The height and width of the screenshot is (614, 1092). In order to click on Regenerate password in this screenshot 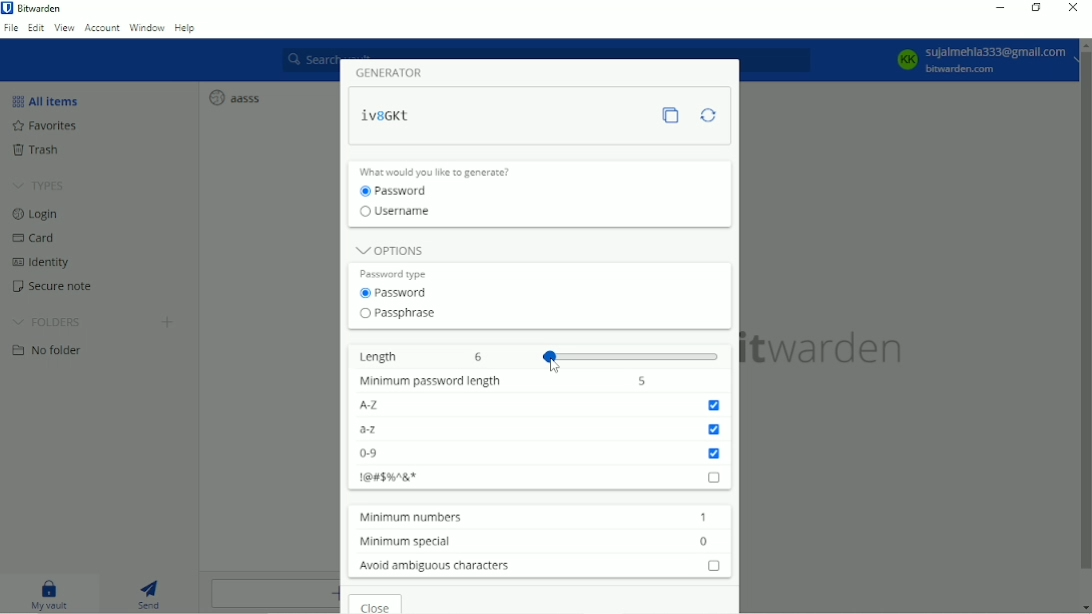, I will do `click(708, 115)`.